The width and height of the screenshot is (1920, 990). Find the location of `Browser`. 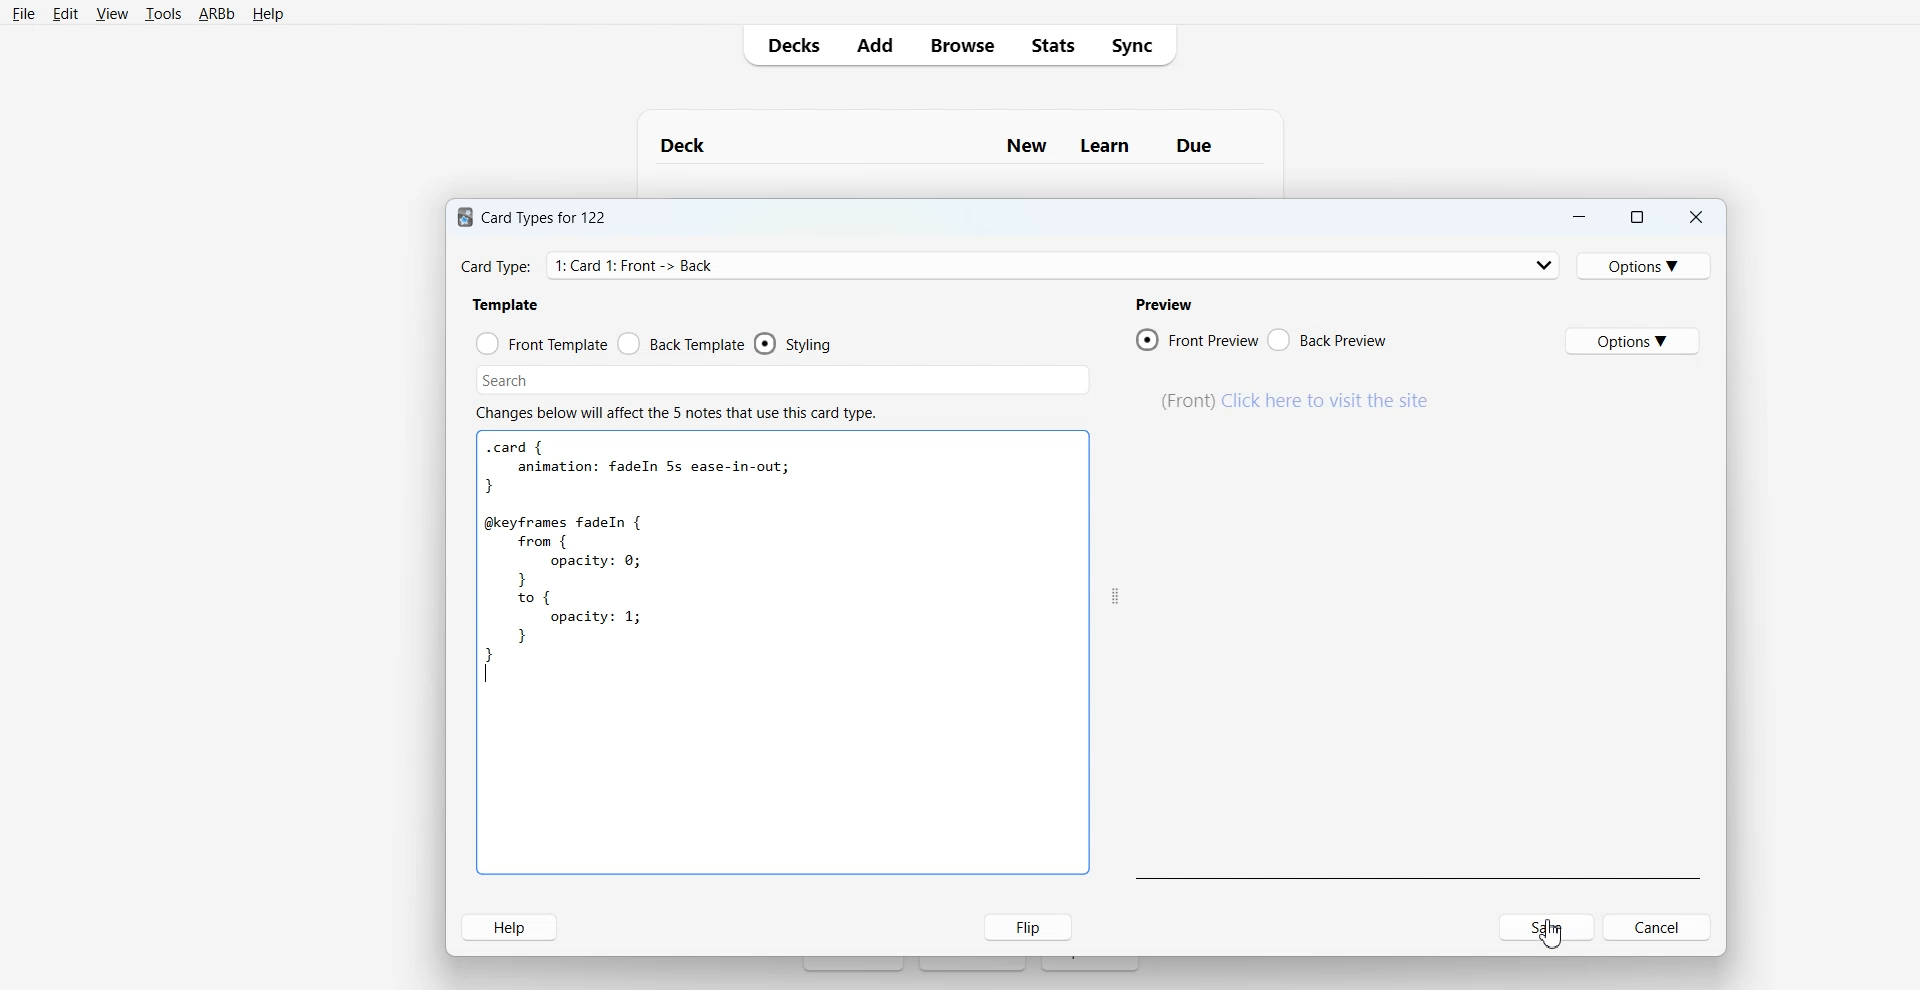

Browser is located at coordinates (960, 44).